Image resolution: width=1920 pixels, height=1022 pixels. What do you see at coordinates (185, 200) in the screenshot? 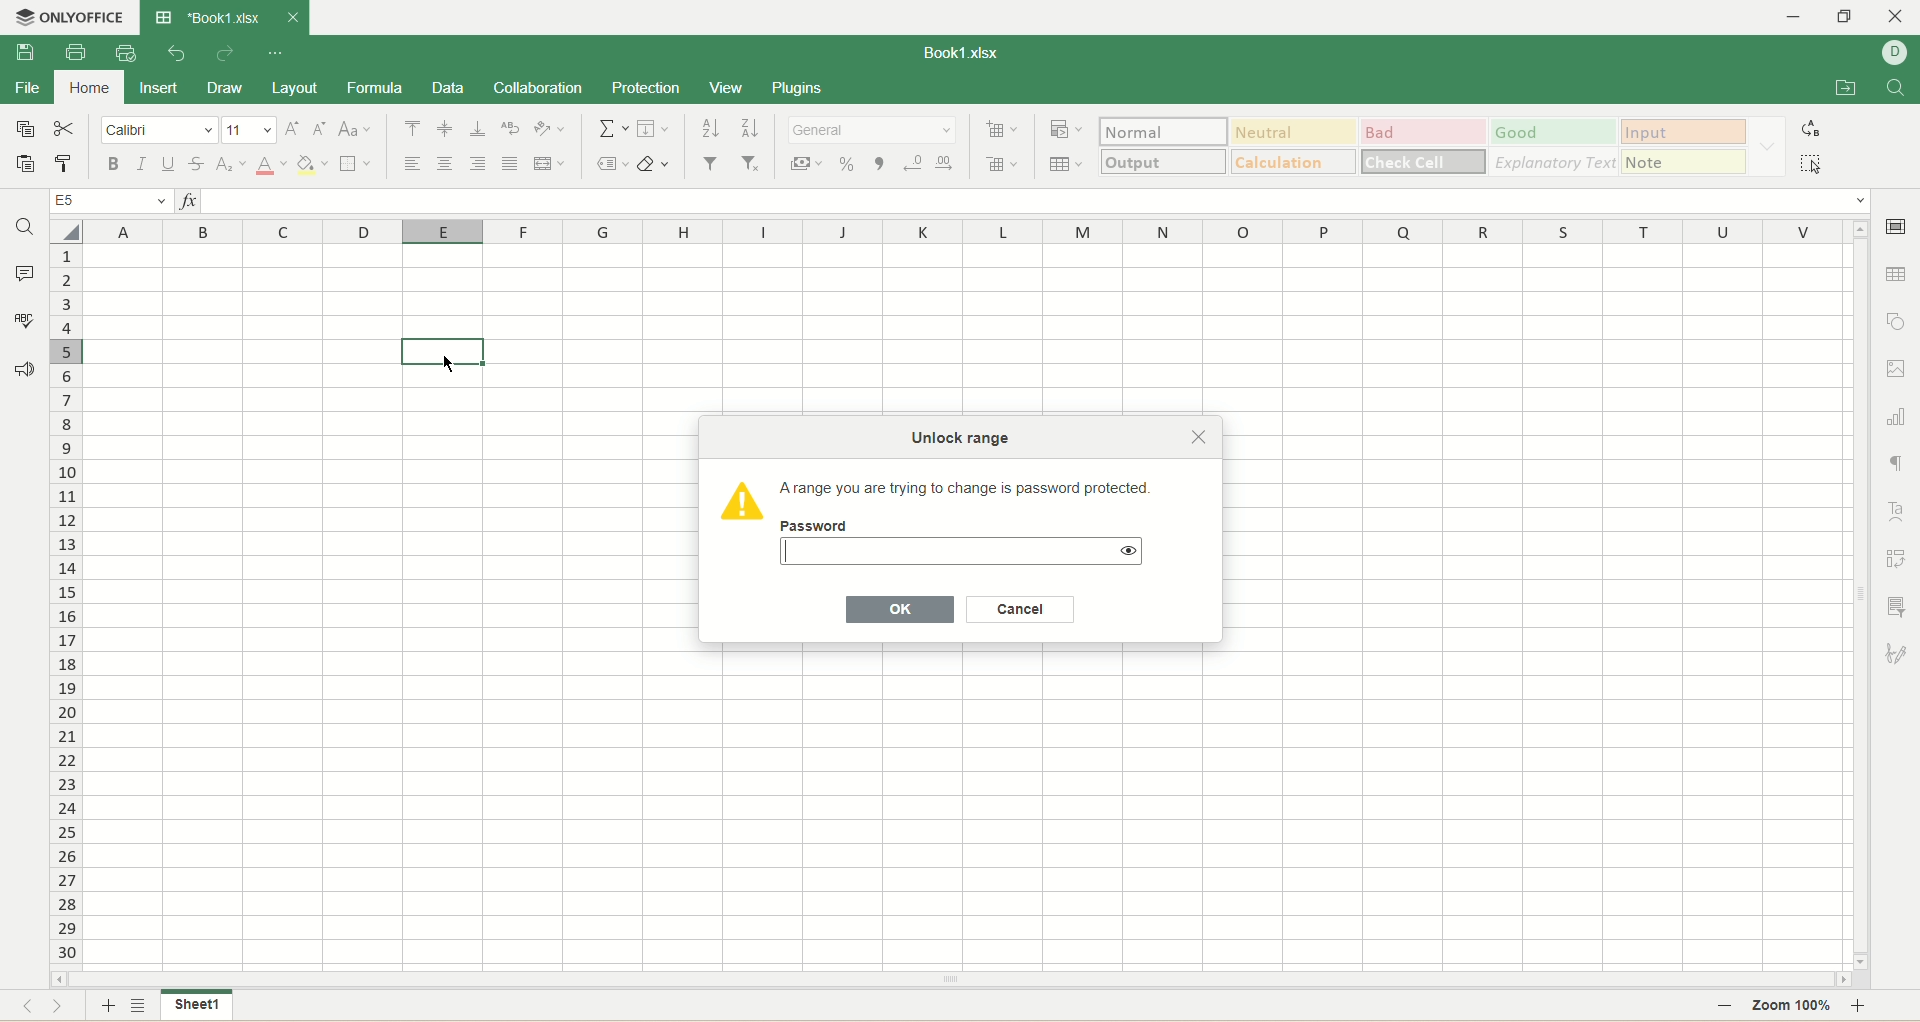
I see `insert function` at bounding box center [185, 200].